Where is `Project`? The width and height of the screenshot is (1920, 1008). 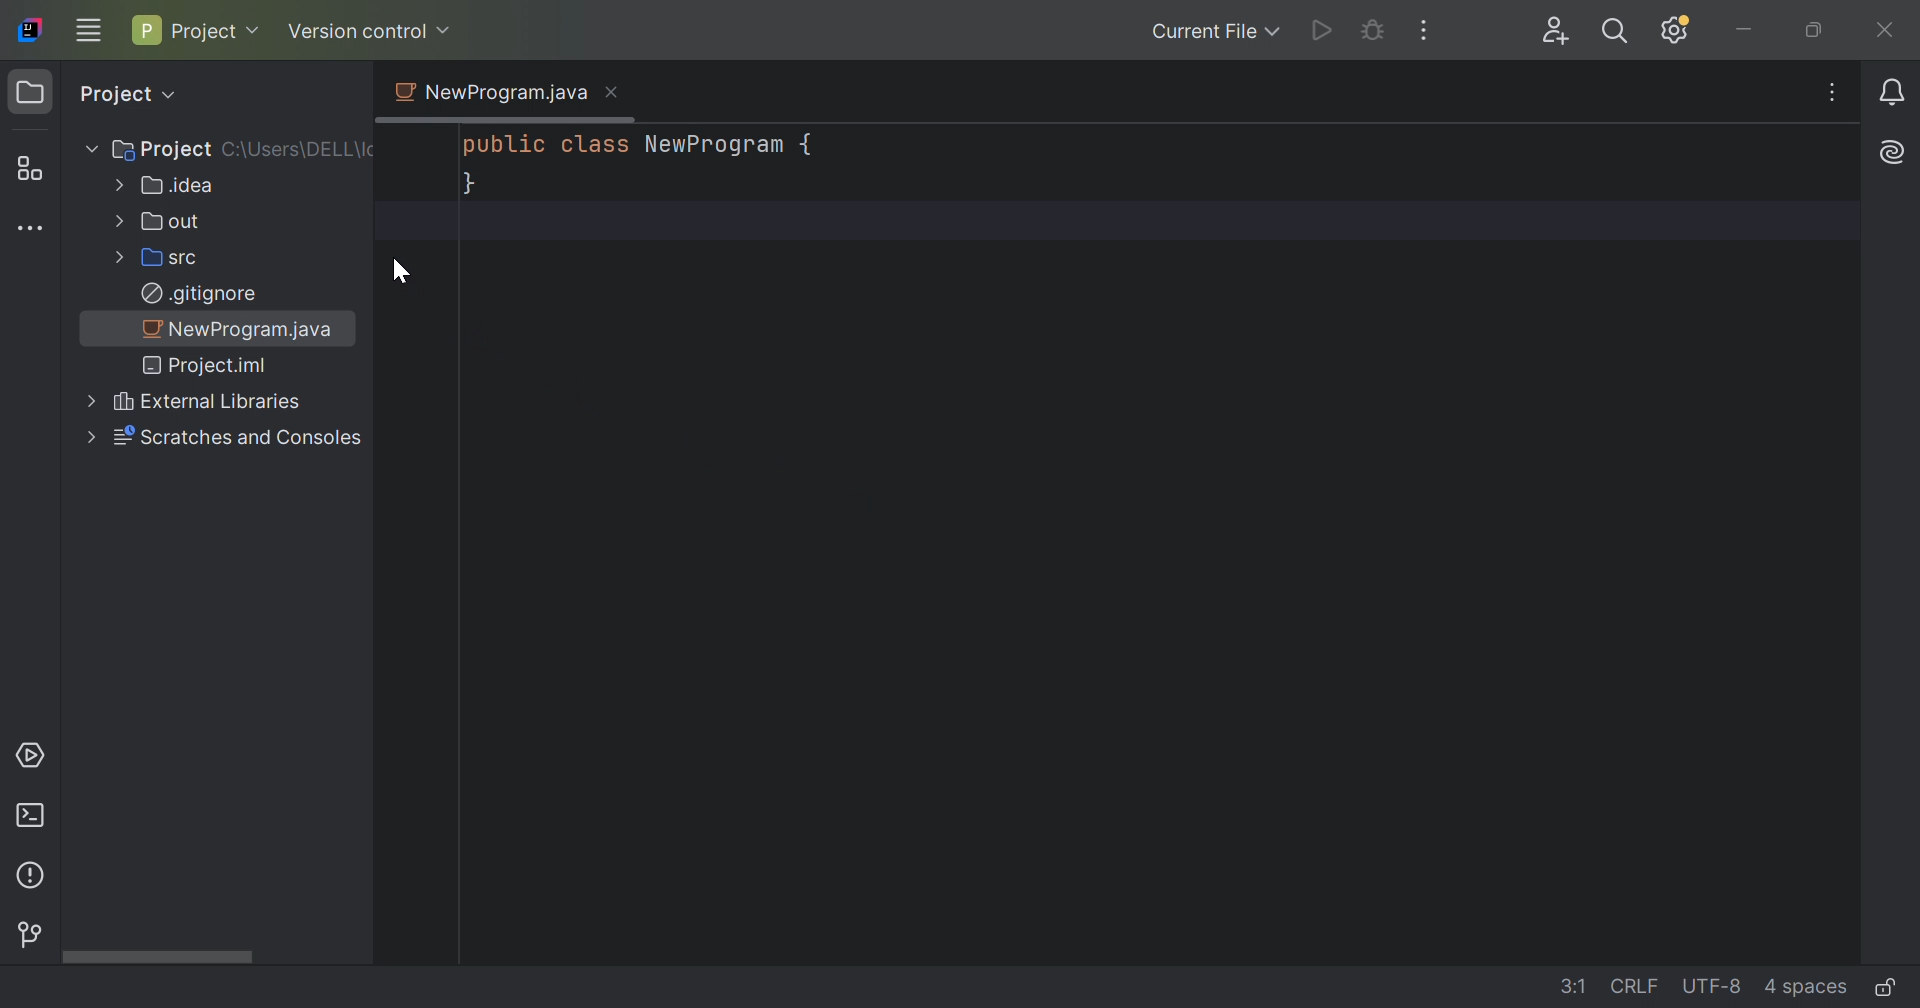 Project is located at coordinates (34, 94).